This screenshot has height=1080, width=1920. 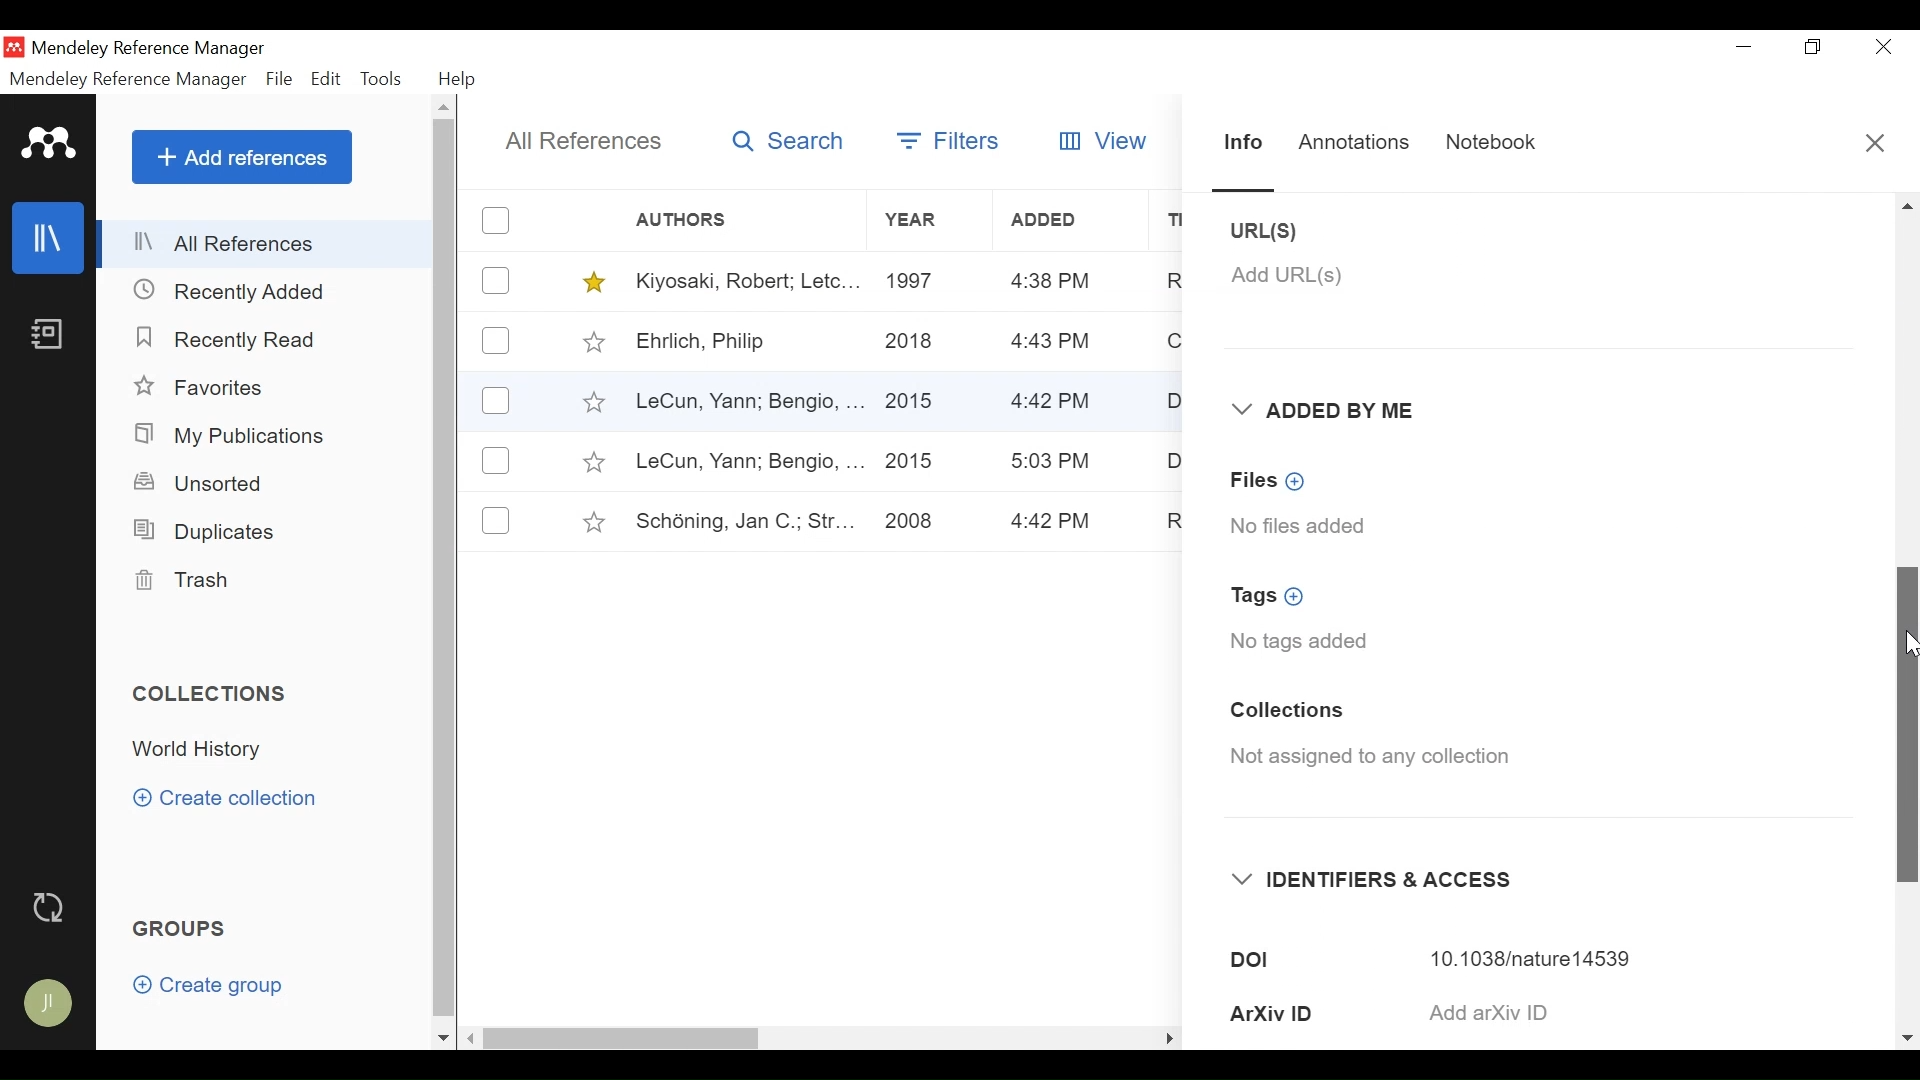 I want to click on Collections, so click(x=217, y=694).